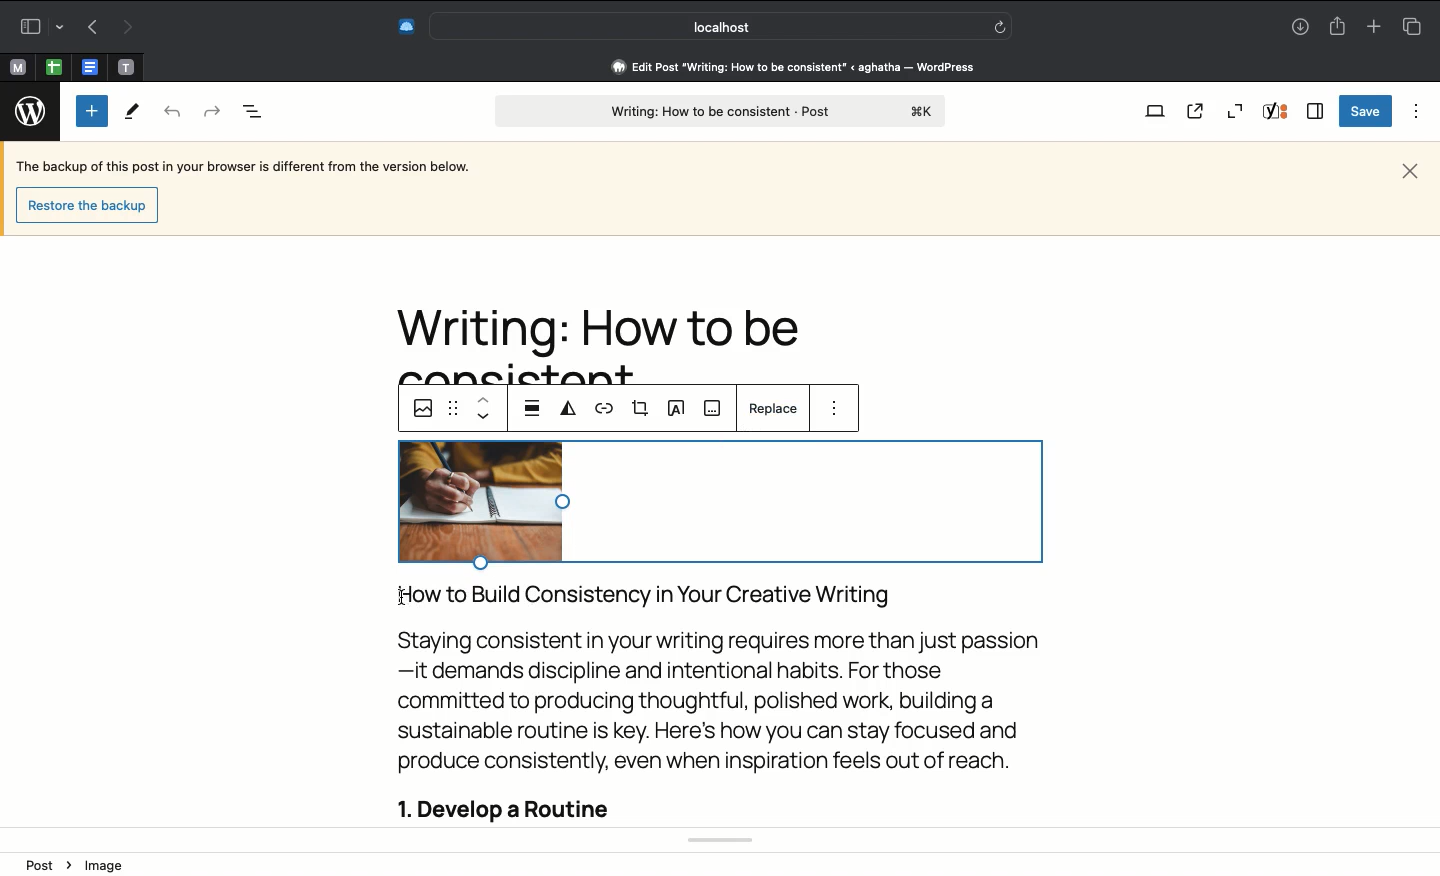 The width and height of the screenshot is (1440, 876). I want to click on Drag, so click(456, 405).